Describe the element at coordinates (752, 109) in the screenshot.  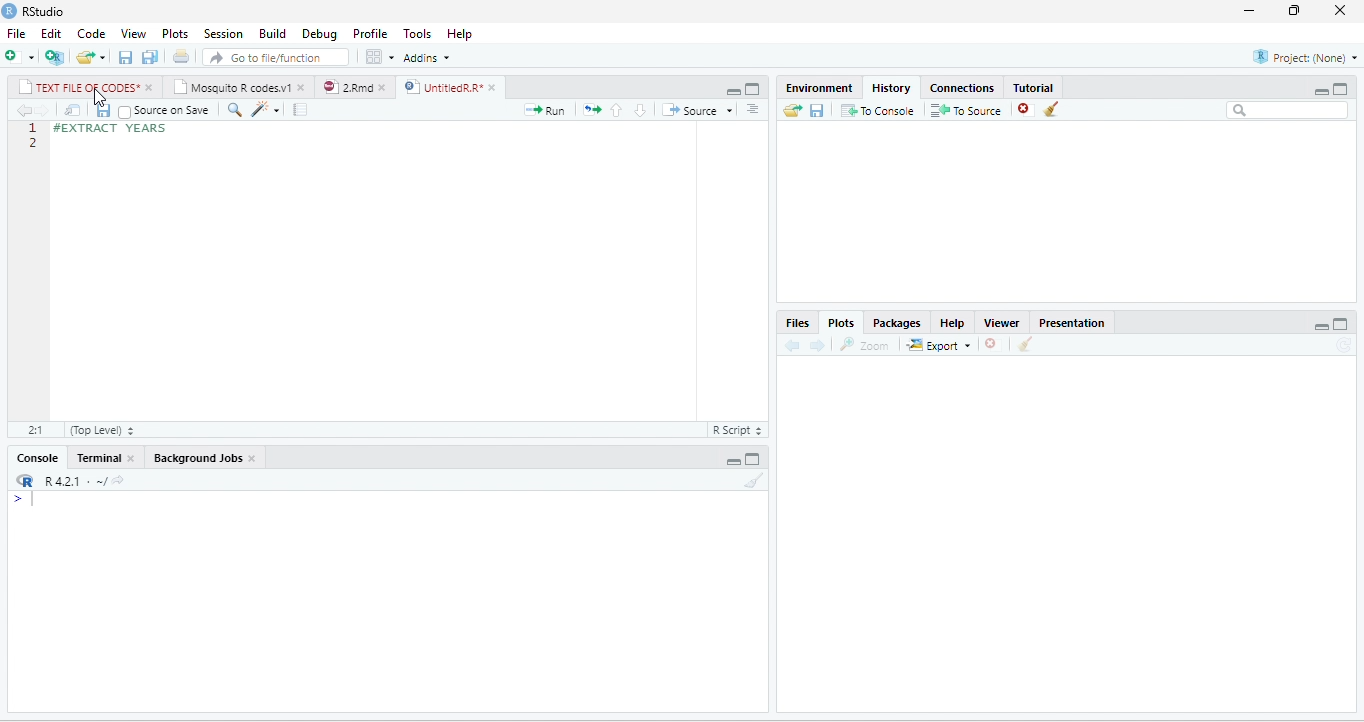
I see `options` at that location.